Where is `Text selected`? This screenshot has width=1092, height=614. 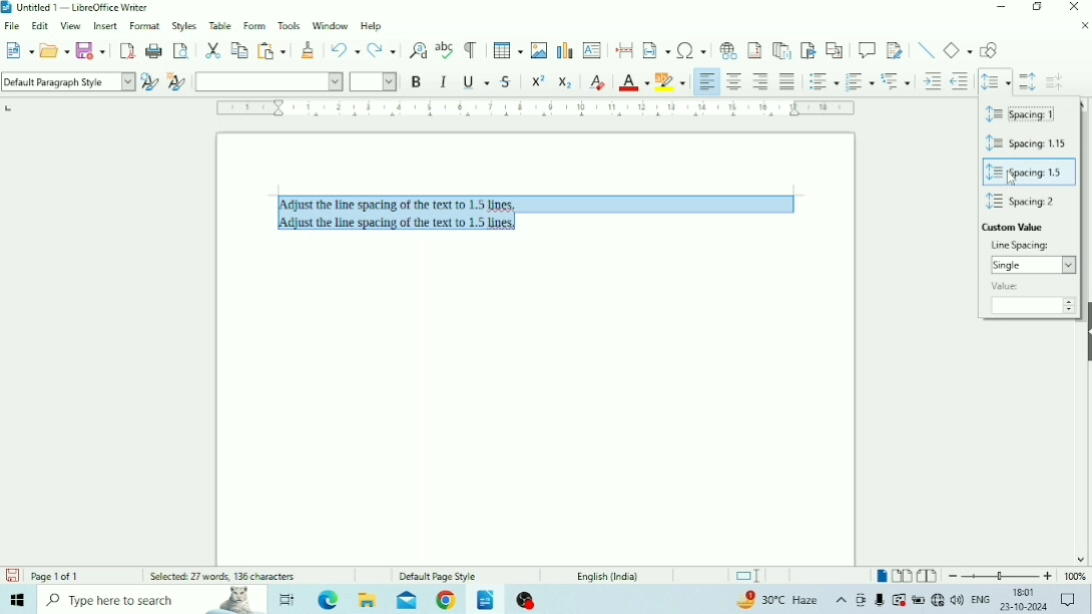
Text selected is located at coordinates (537, 214).